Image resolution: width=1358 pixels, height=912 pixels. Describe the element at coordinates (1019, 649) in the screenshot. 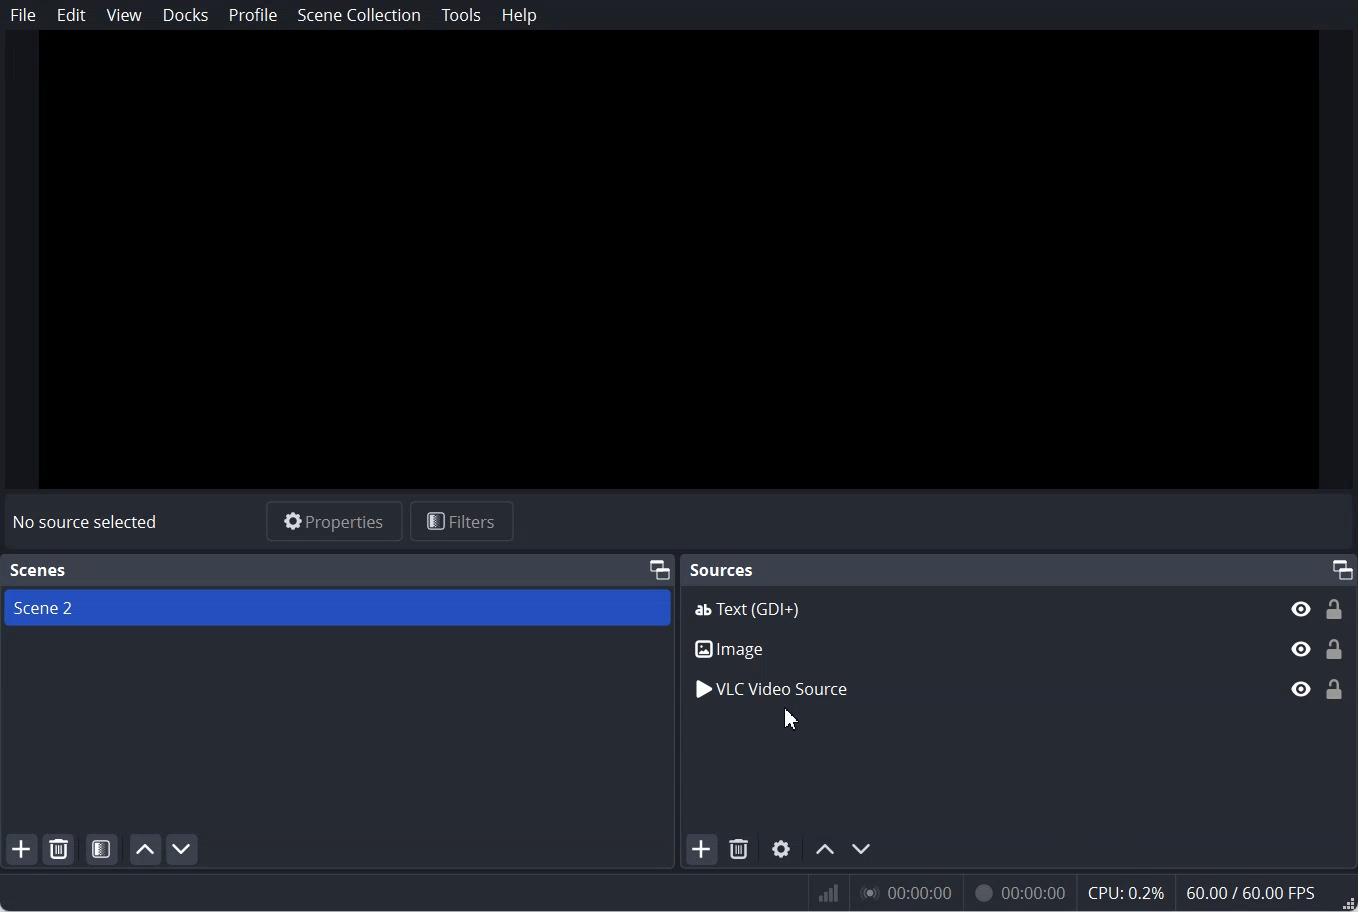

I see `Image` at that location.